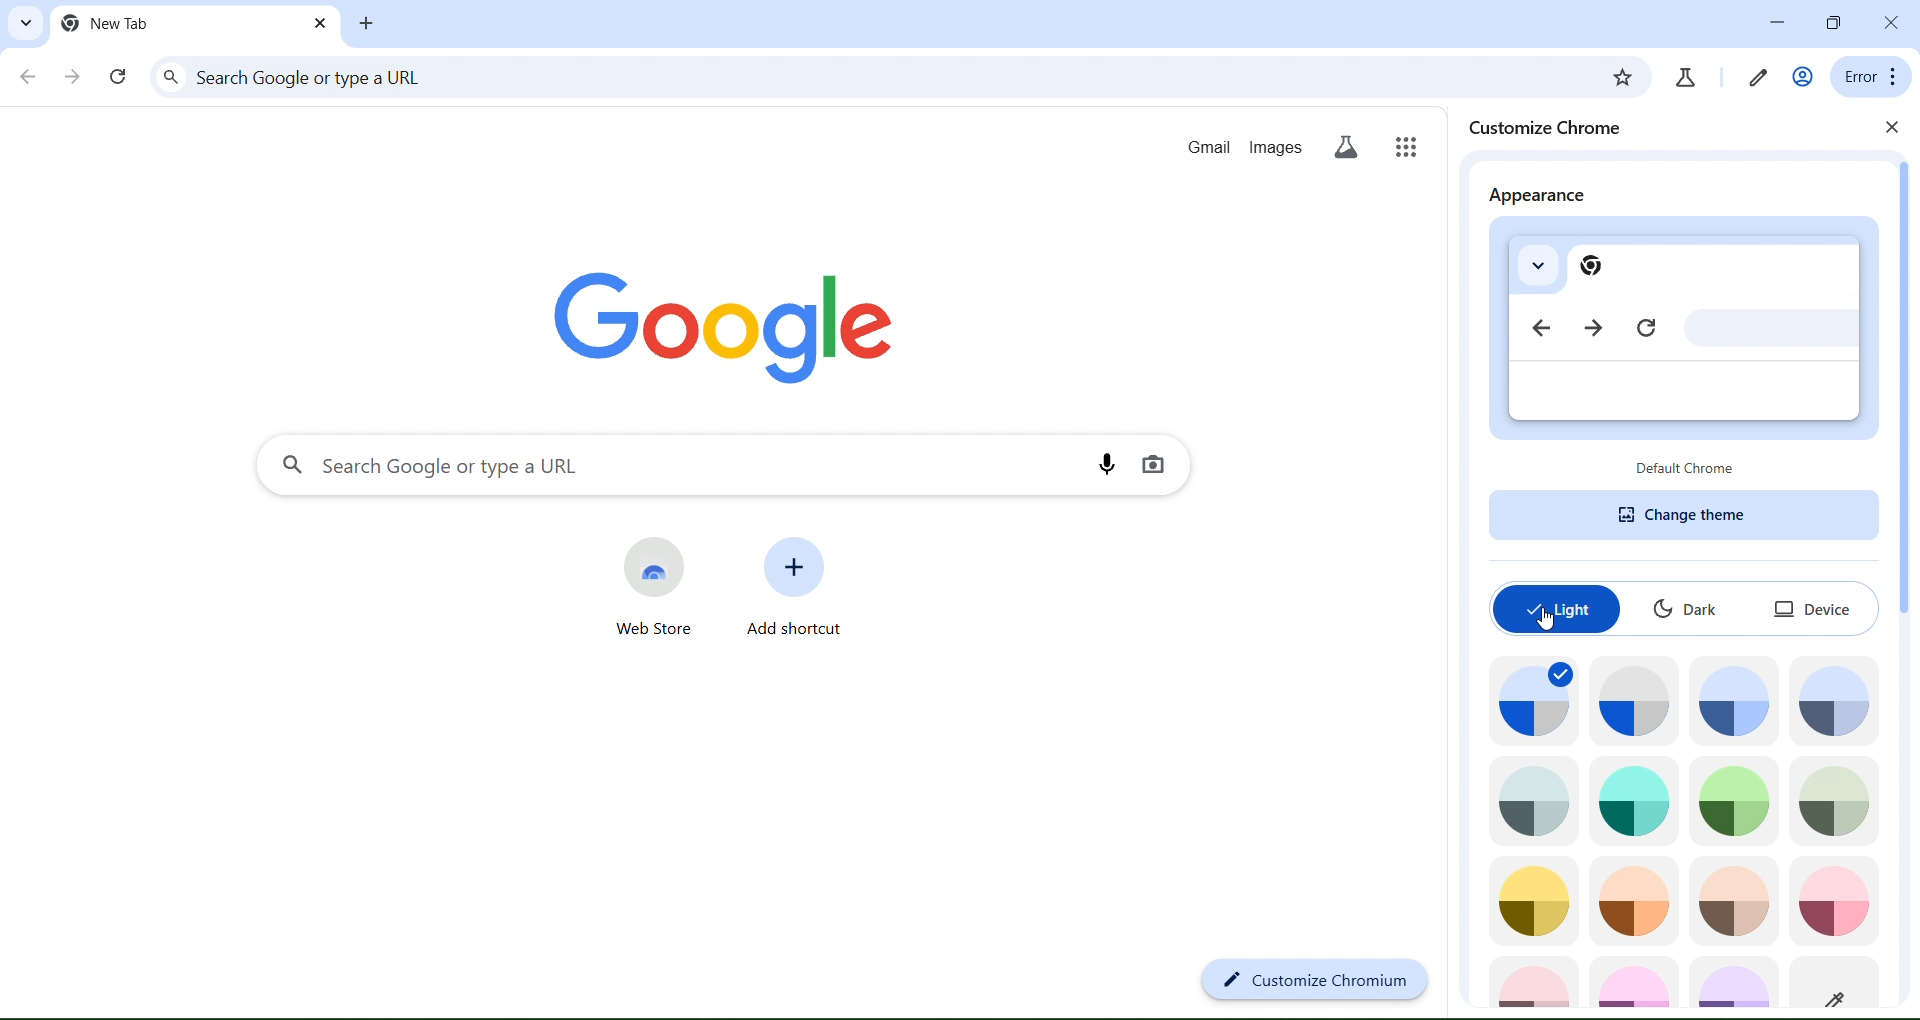  What do you see at coordinates (109, 23) in the screenshot?
I see `current tab` at bounding box center [109, 23].